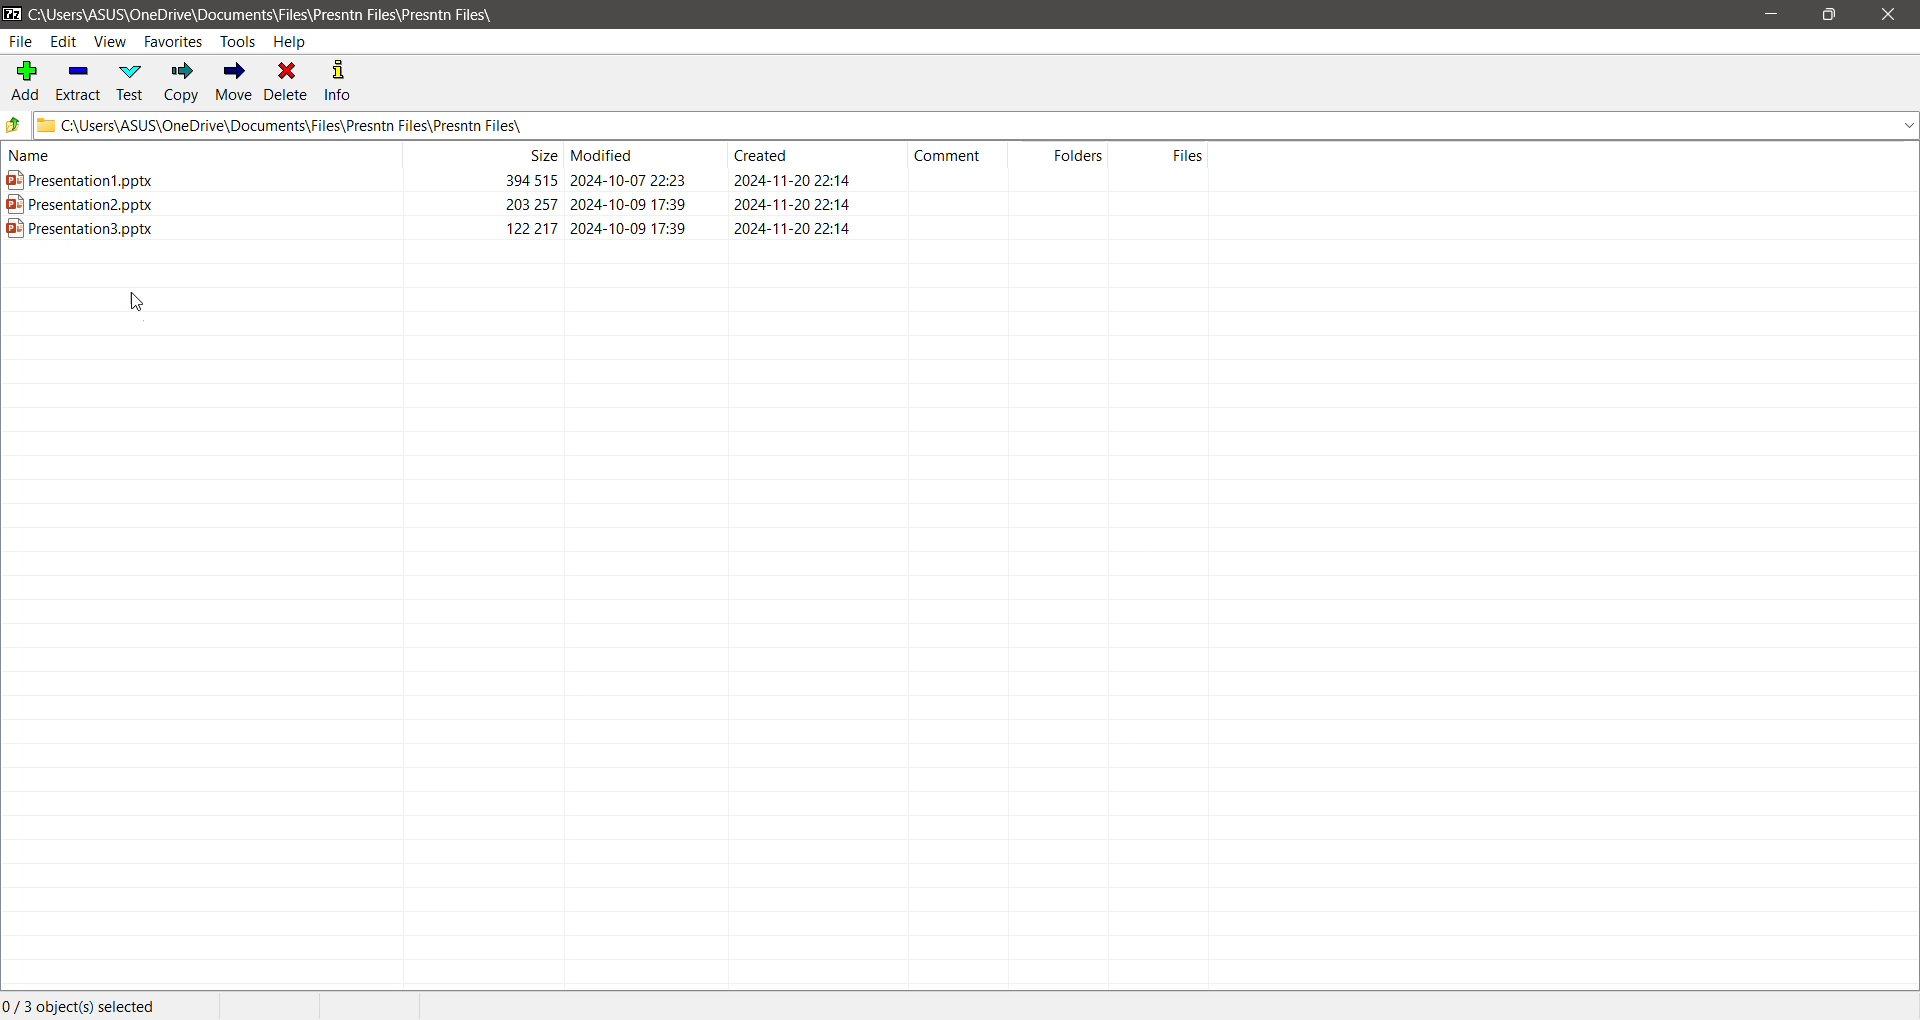 This screenshot has height=1020, width=1920. What do you see at coordinates (531, 203) in the screenshot?
I see `size` at bounding box center [531, 203].